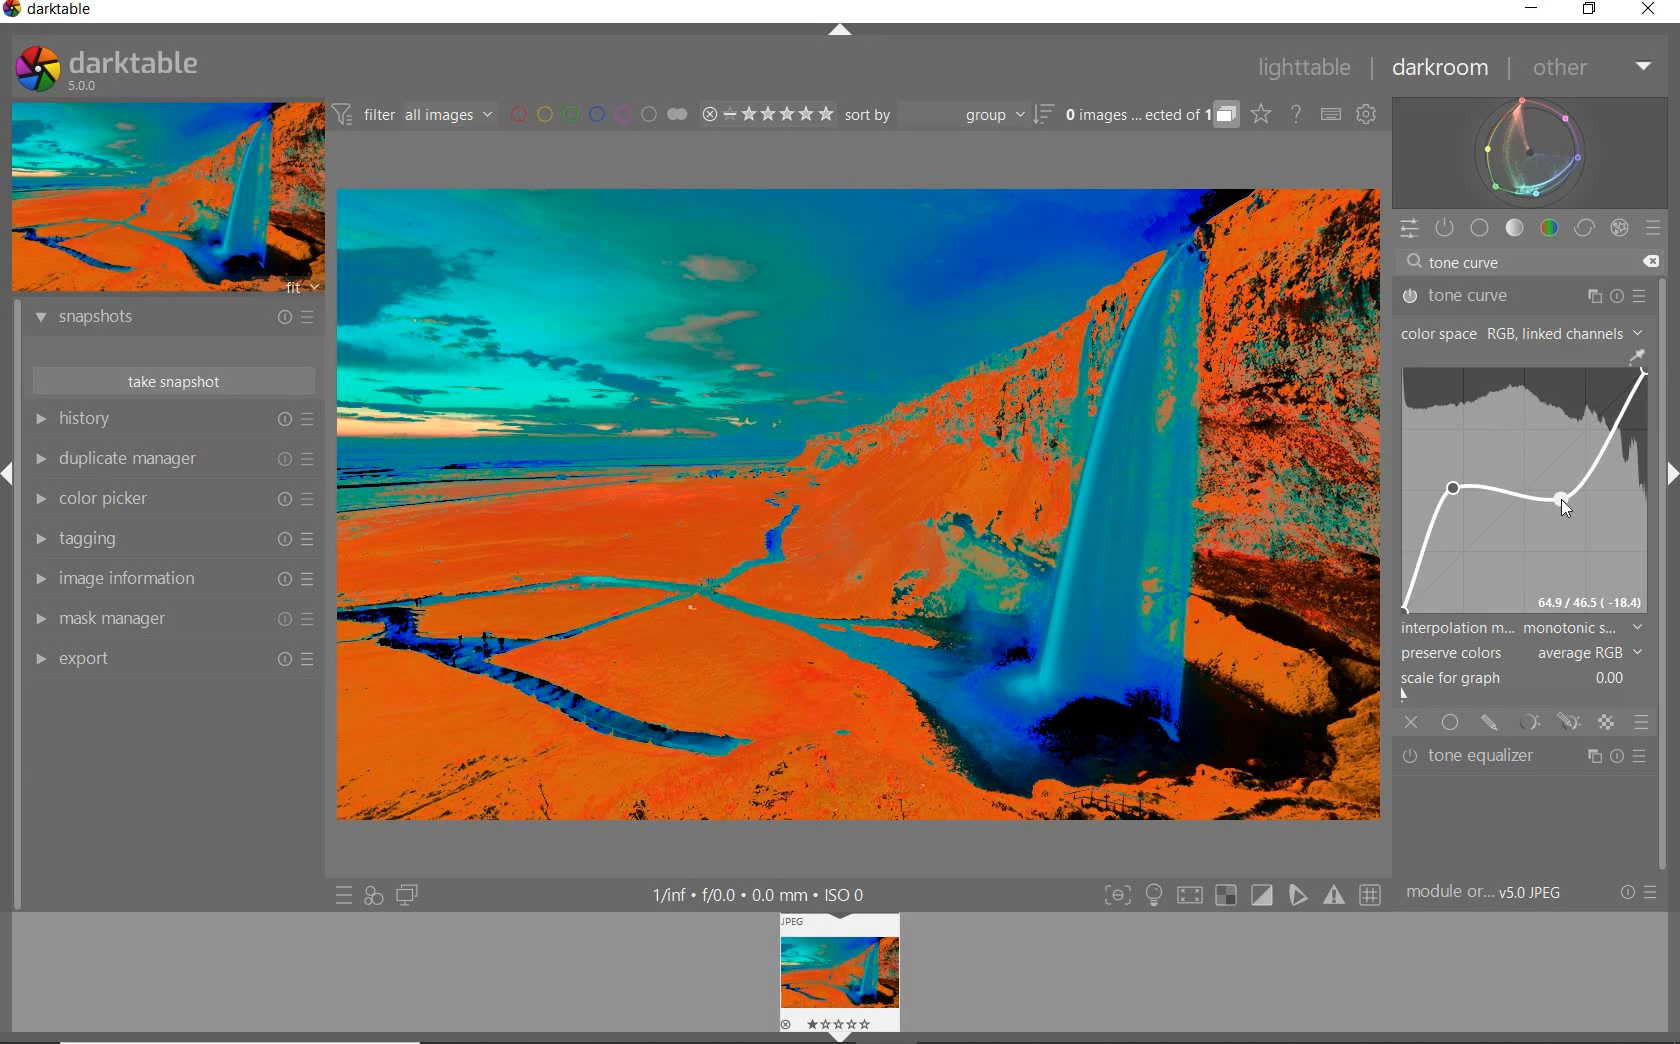 This screenshot has width=1680, height=1044. I want to click on FILTER BY IMAGE COLOR LABEL, so click(600, 115).